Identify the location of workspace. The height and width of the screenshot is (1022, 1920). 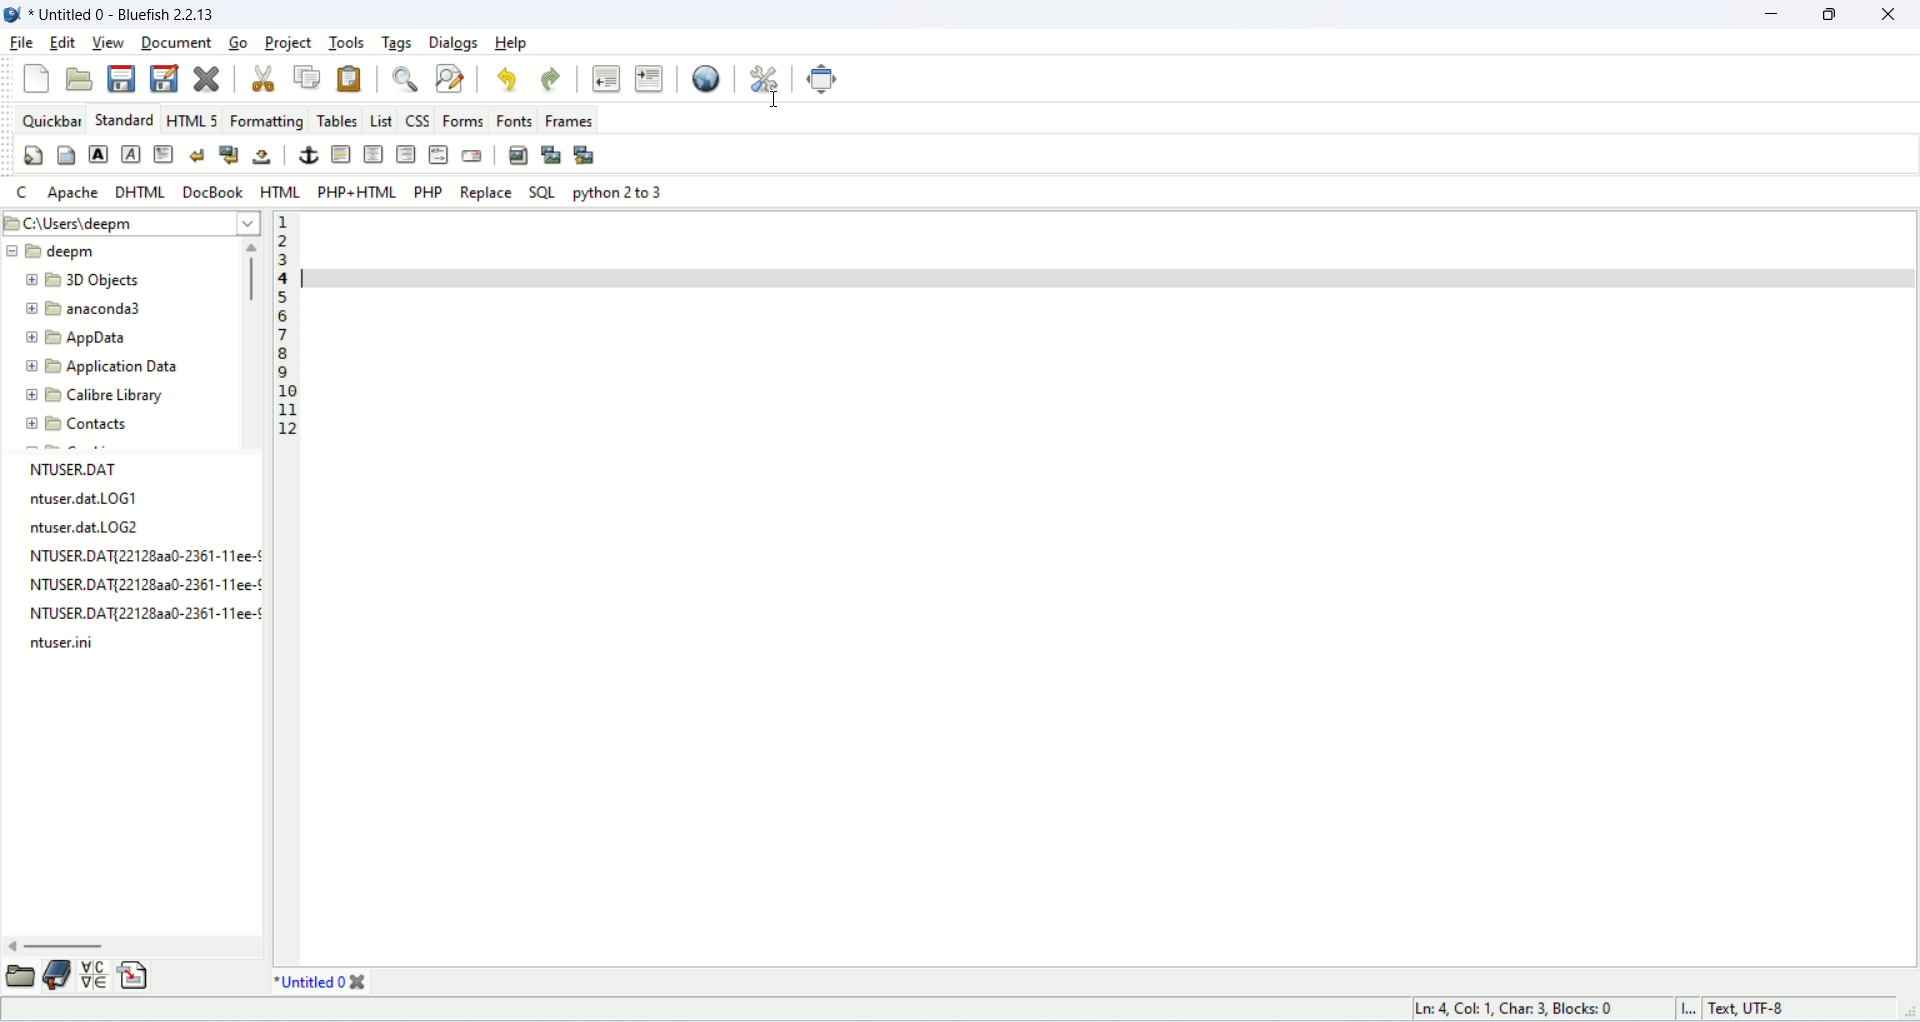
(1062, 577).